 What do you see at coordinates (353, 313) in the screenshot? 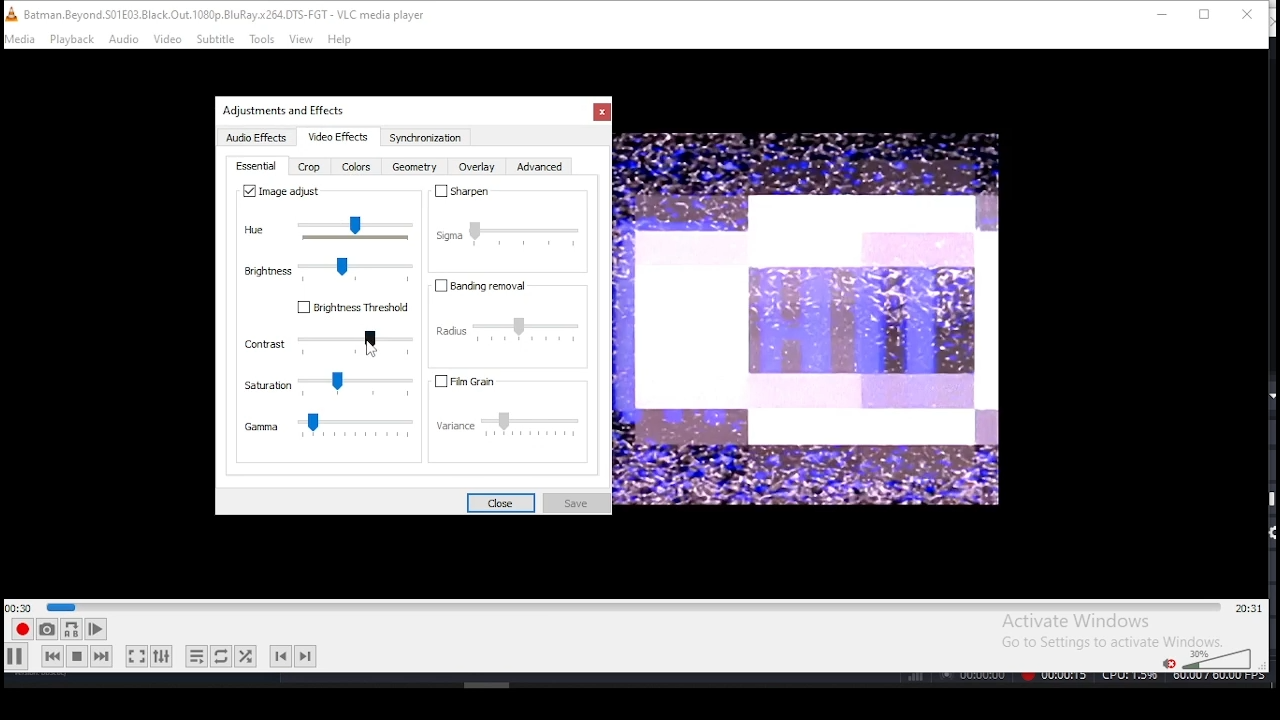
I see `Brightness threshold on/off` at bounding box center [353, 313].